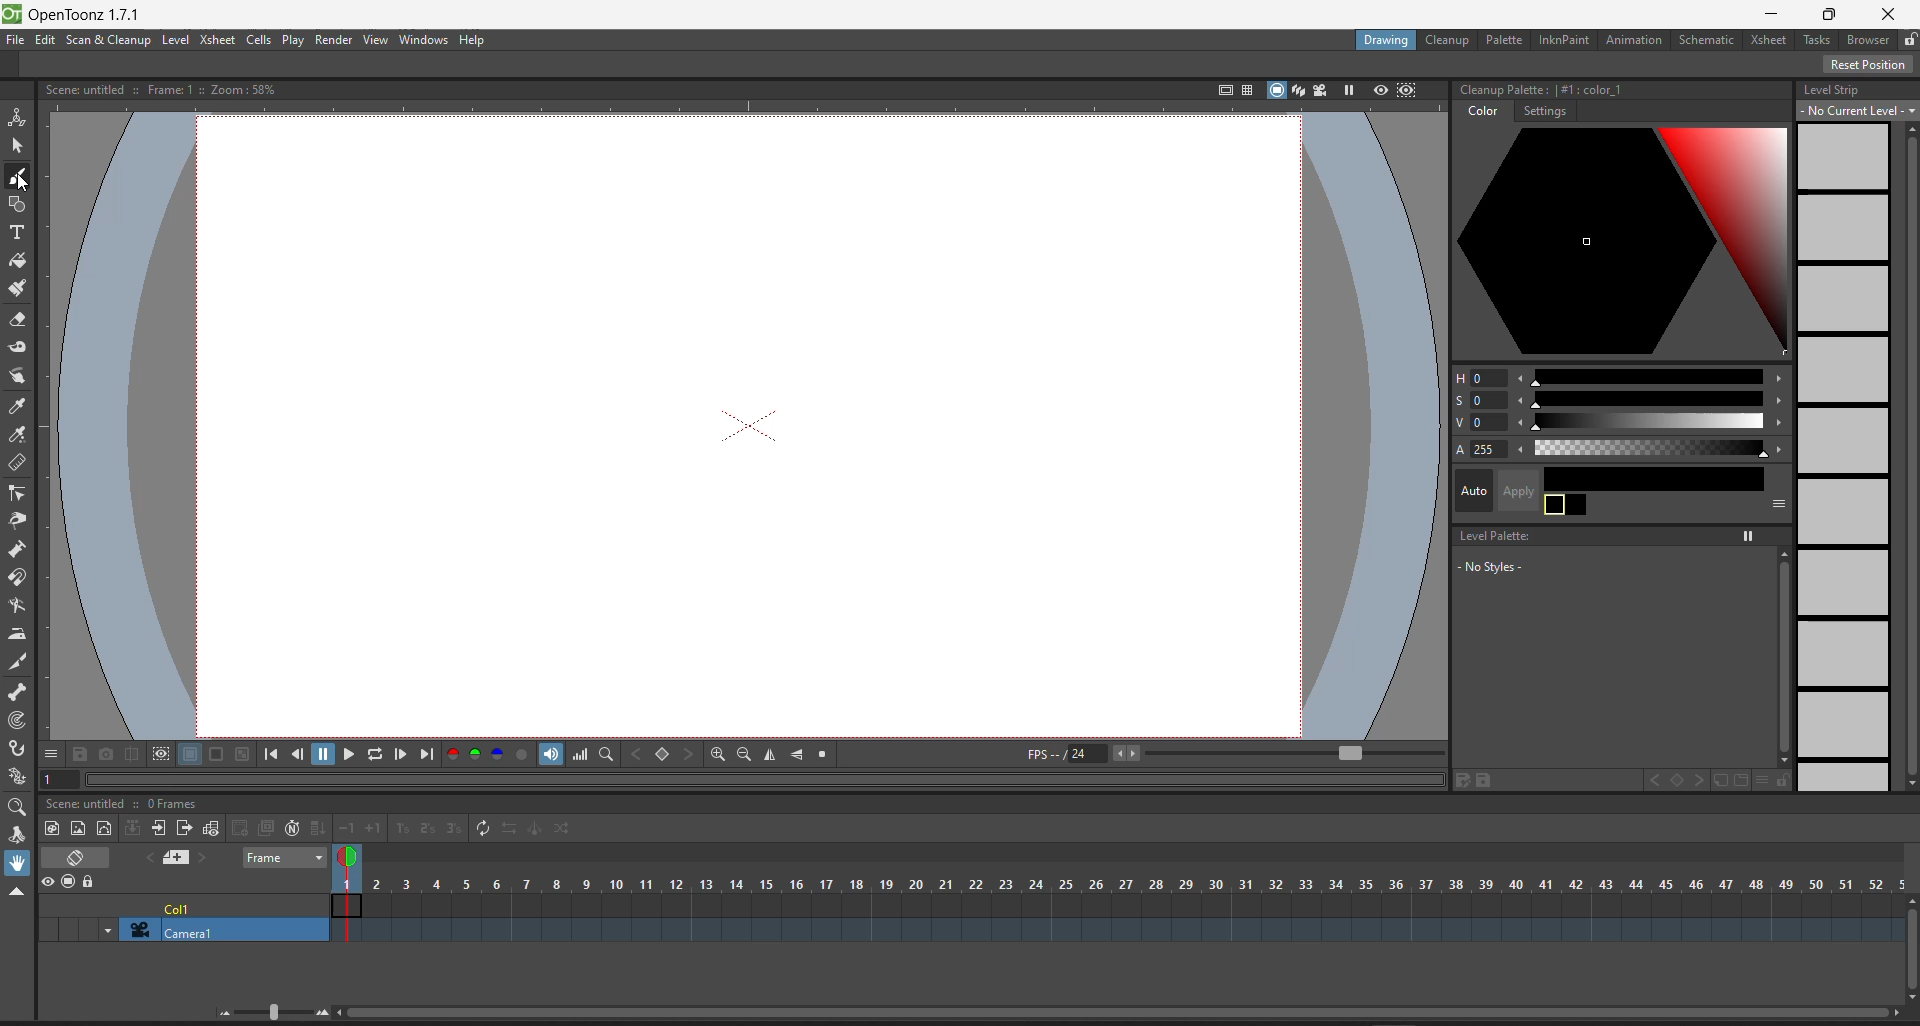 This screenshot has height=1026, width=1920. What do you see at coordinates (1706, 40) in the screenshot?
I see `schematic` at bounding box center [1706, 40].